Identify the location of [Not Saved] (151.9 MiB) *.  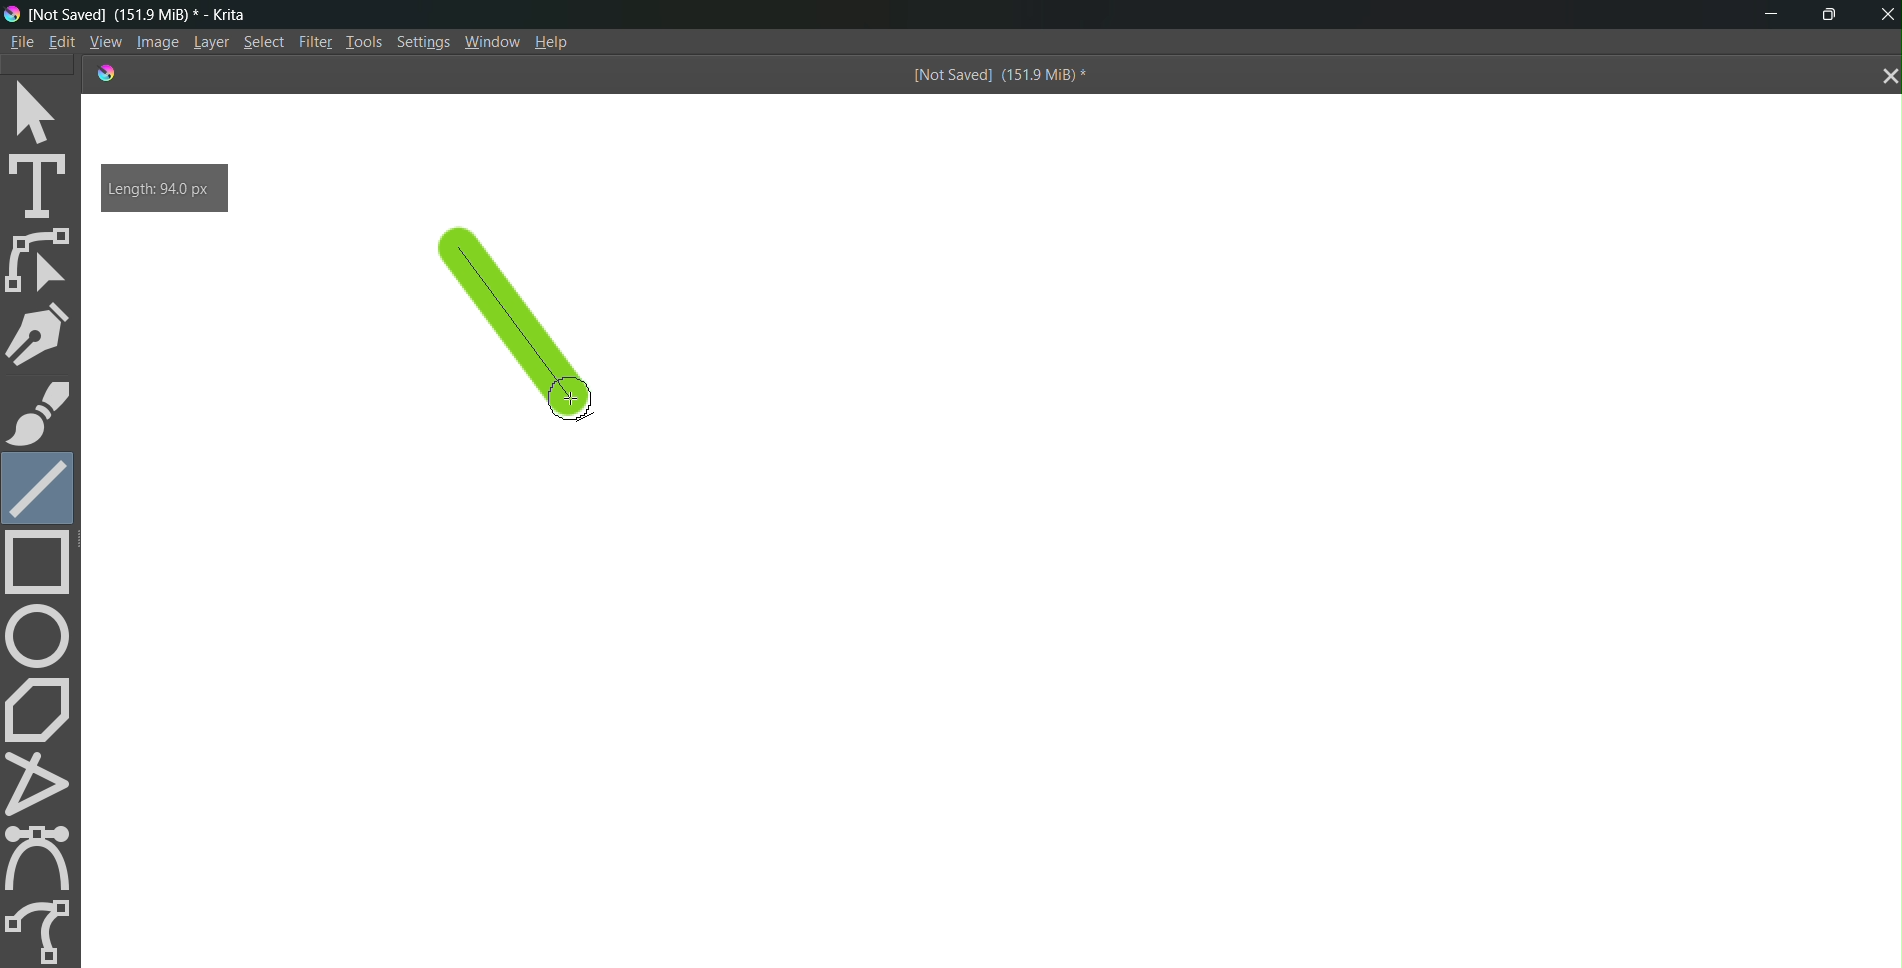
(996, 77).